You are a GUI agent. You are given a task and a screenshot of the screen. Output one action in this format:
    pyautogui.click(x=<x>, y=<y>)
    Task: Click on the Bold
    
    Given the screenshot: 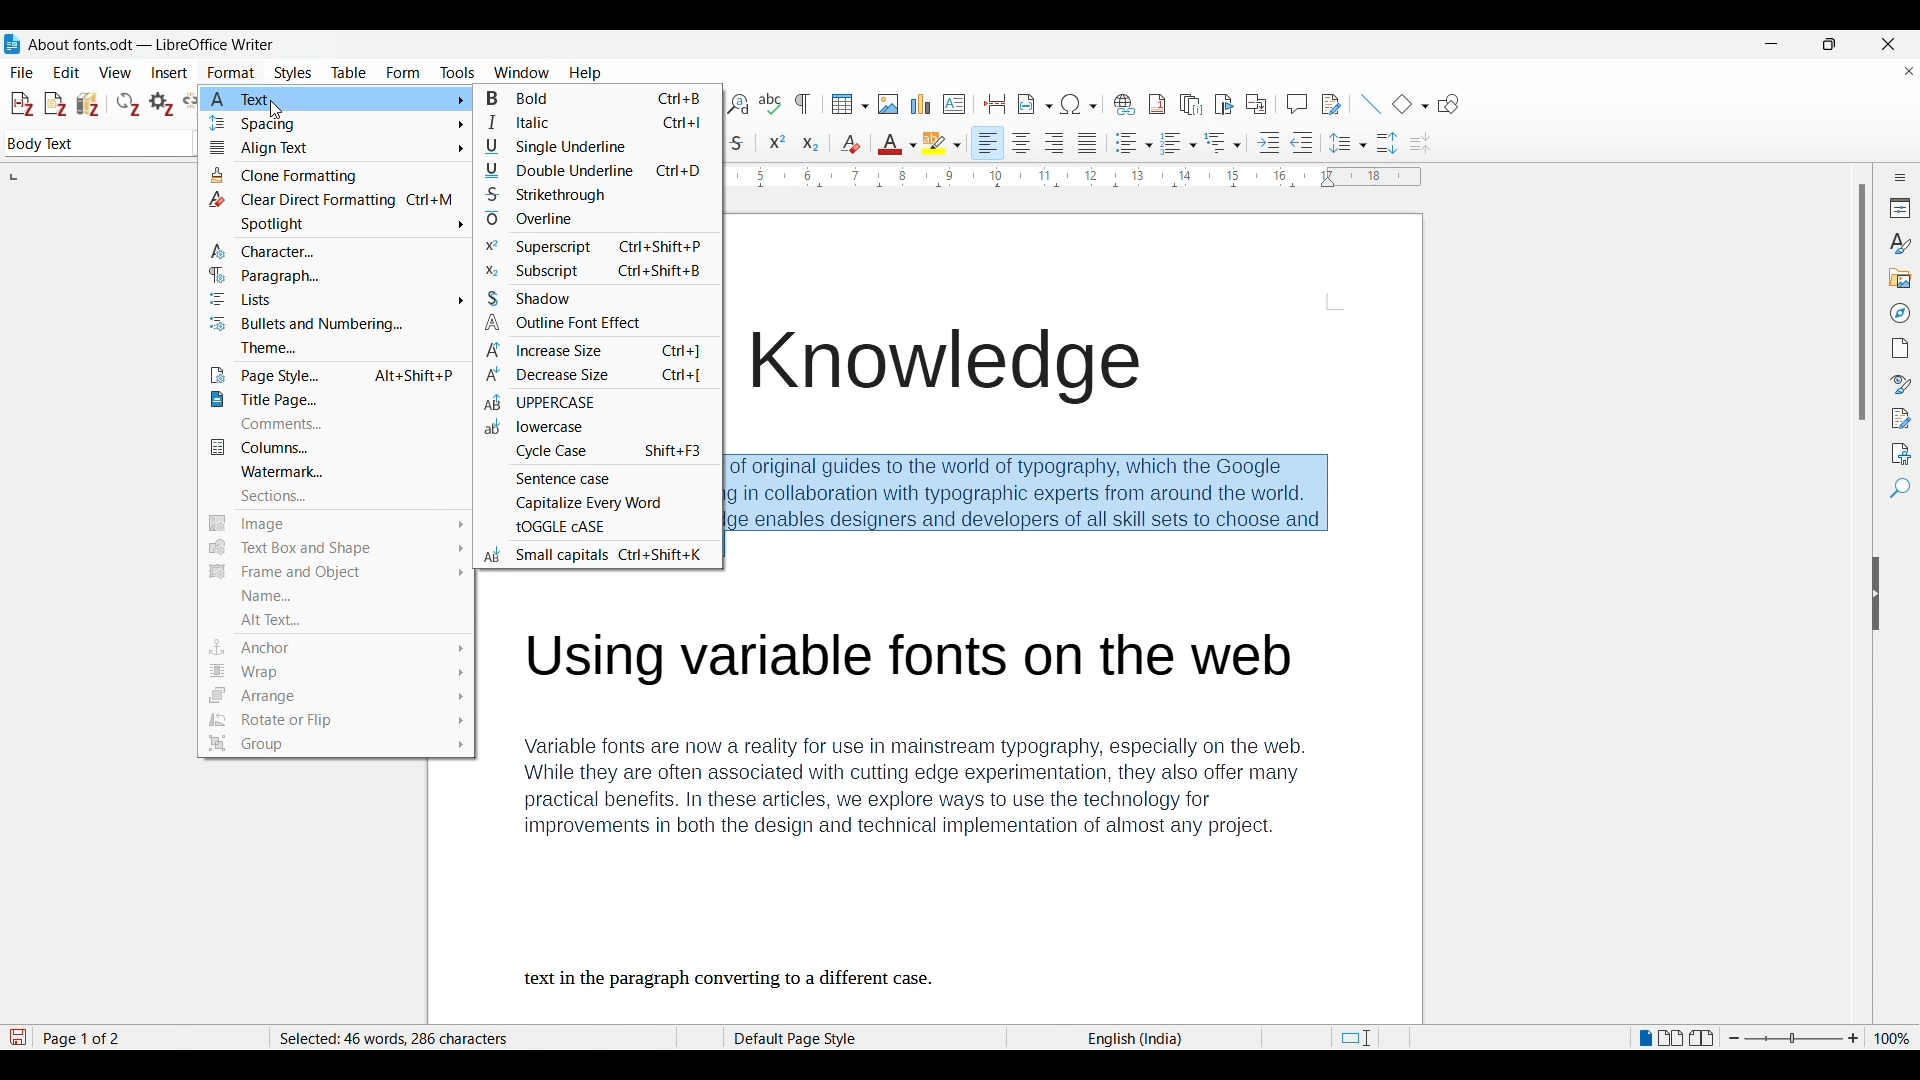 What is the action you would take?
    pyautogui.click(x=590, y=100)
    